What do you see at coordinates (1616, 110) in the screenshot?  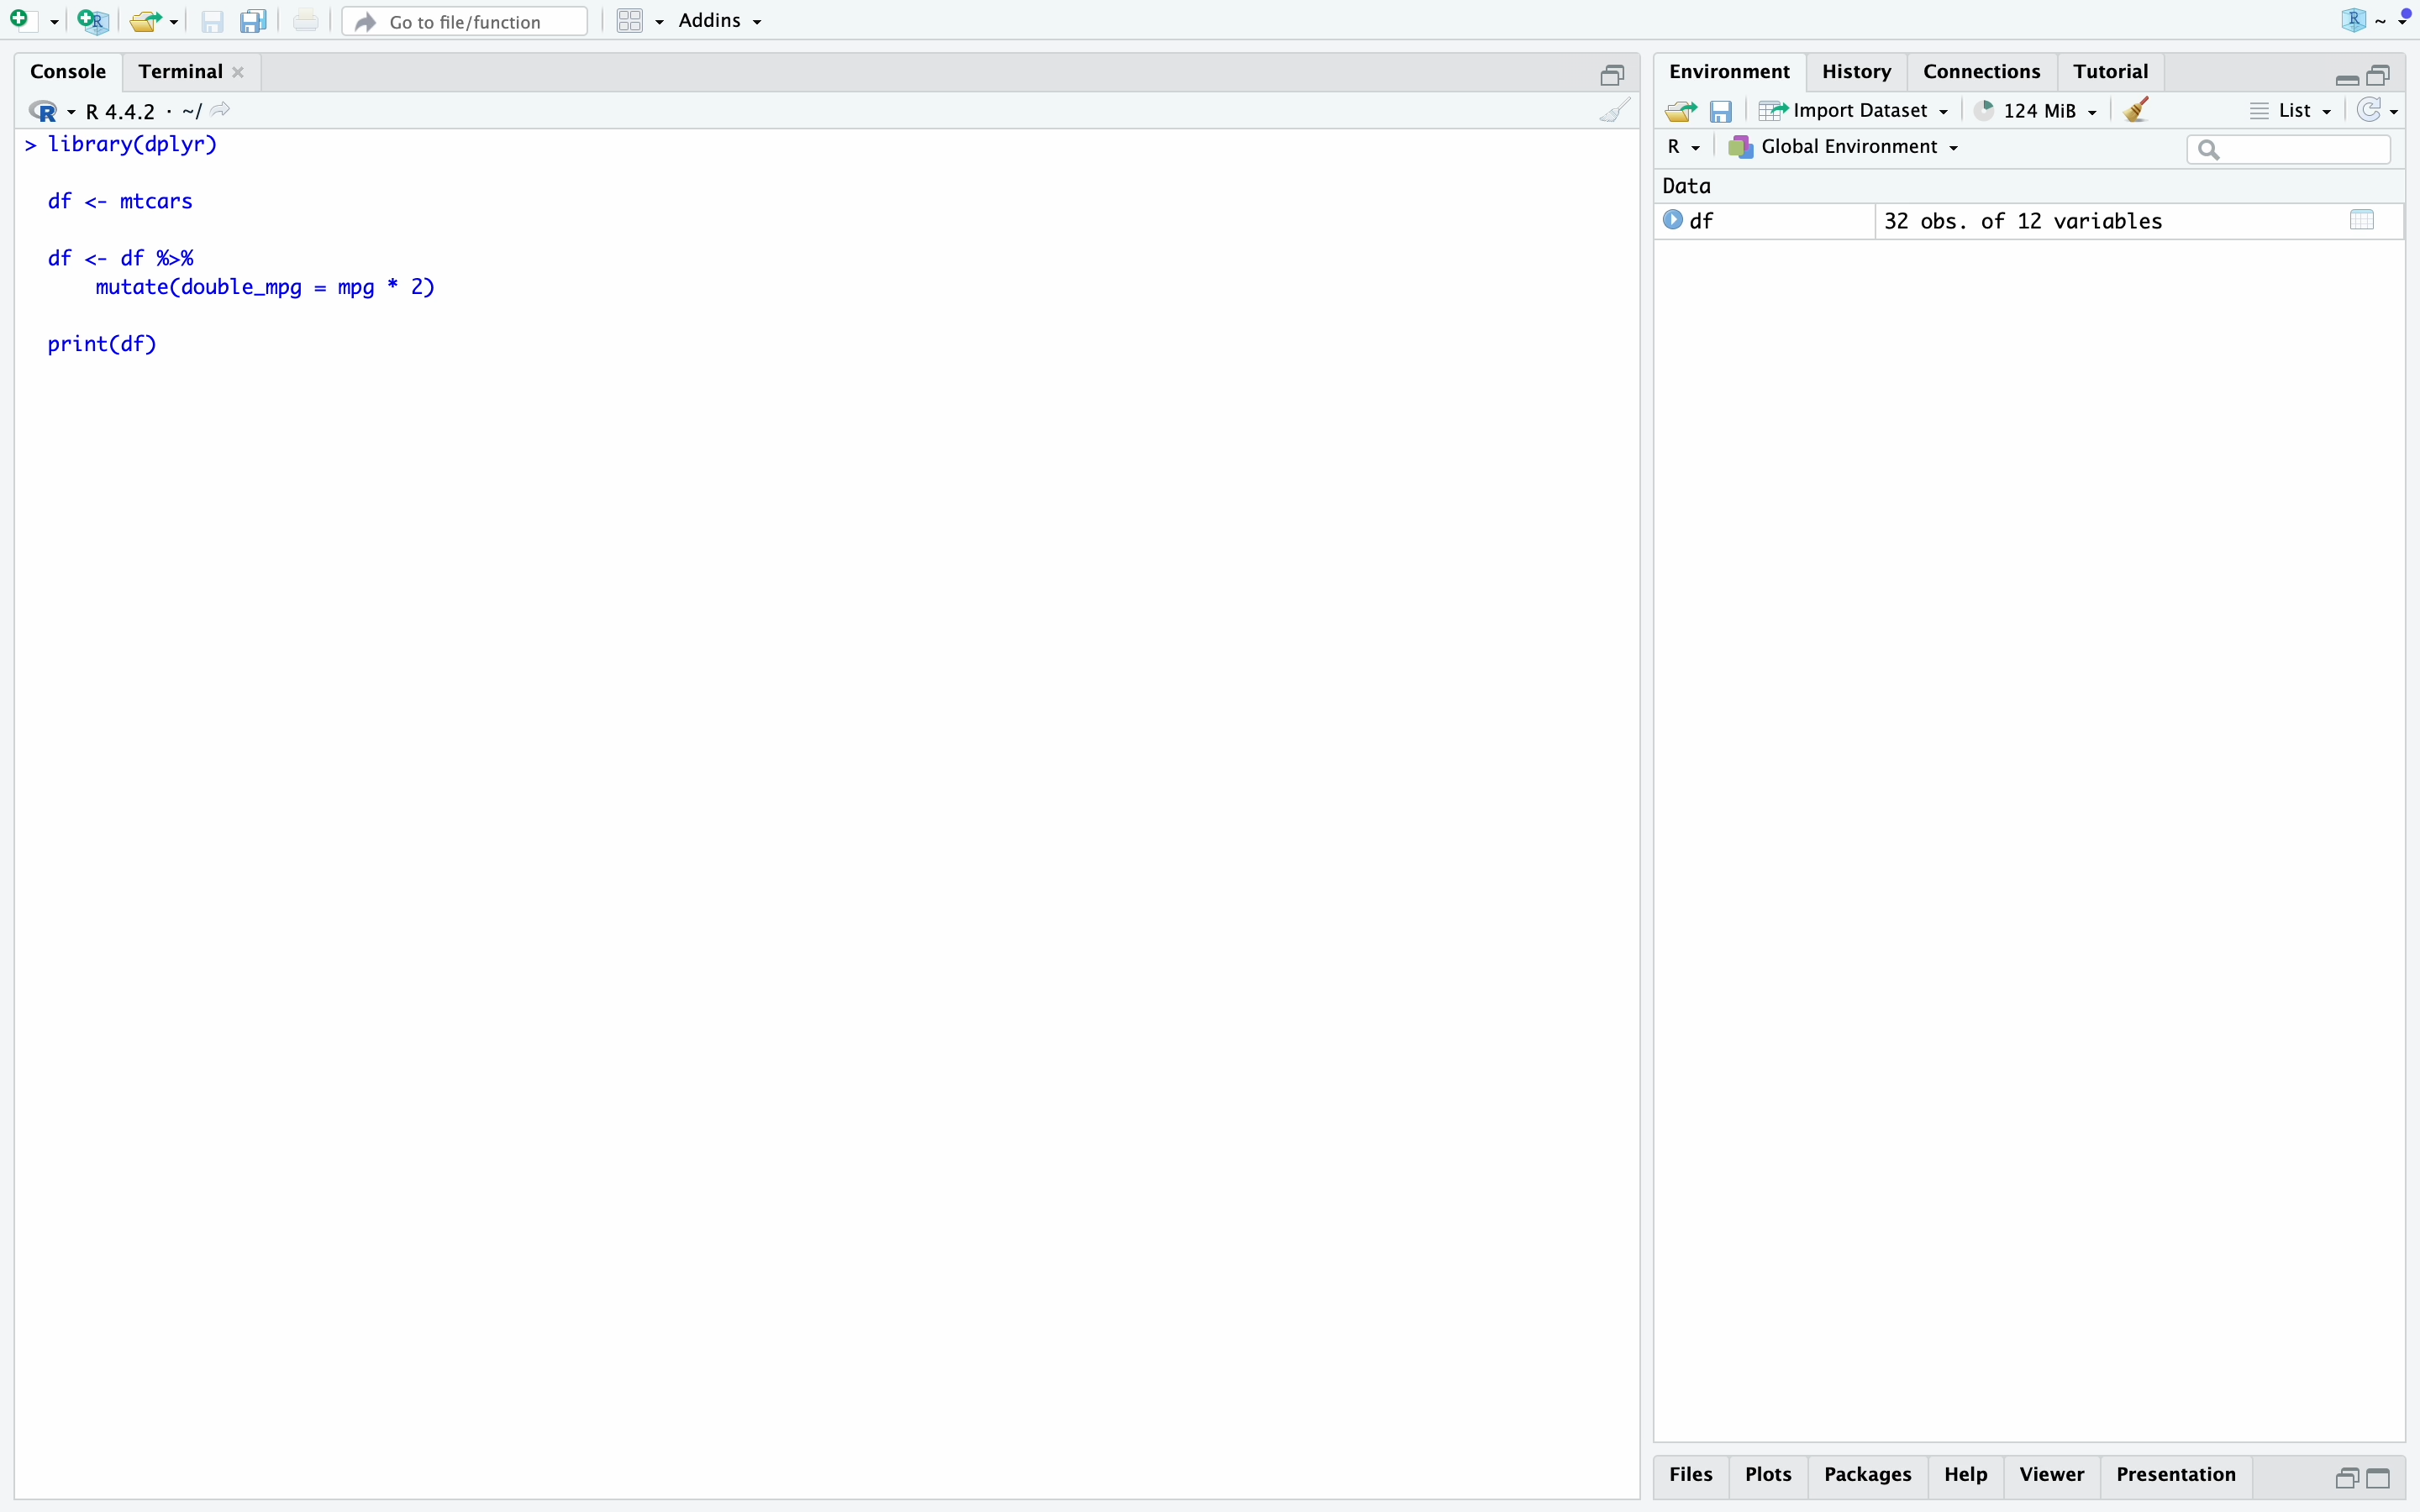 I see `clean` at bounding box center [1616, 110].